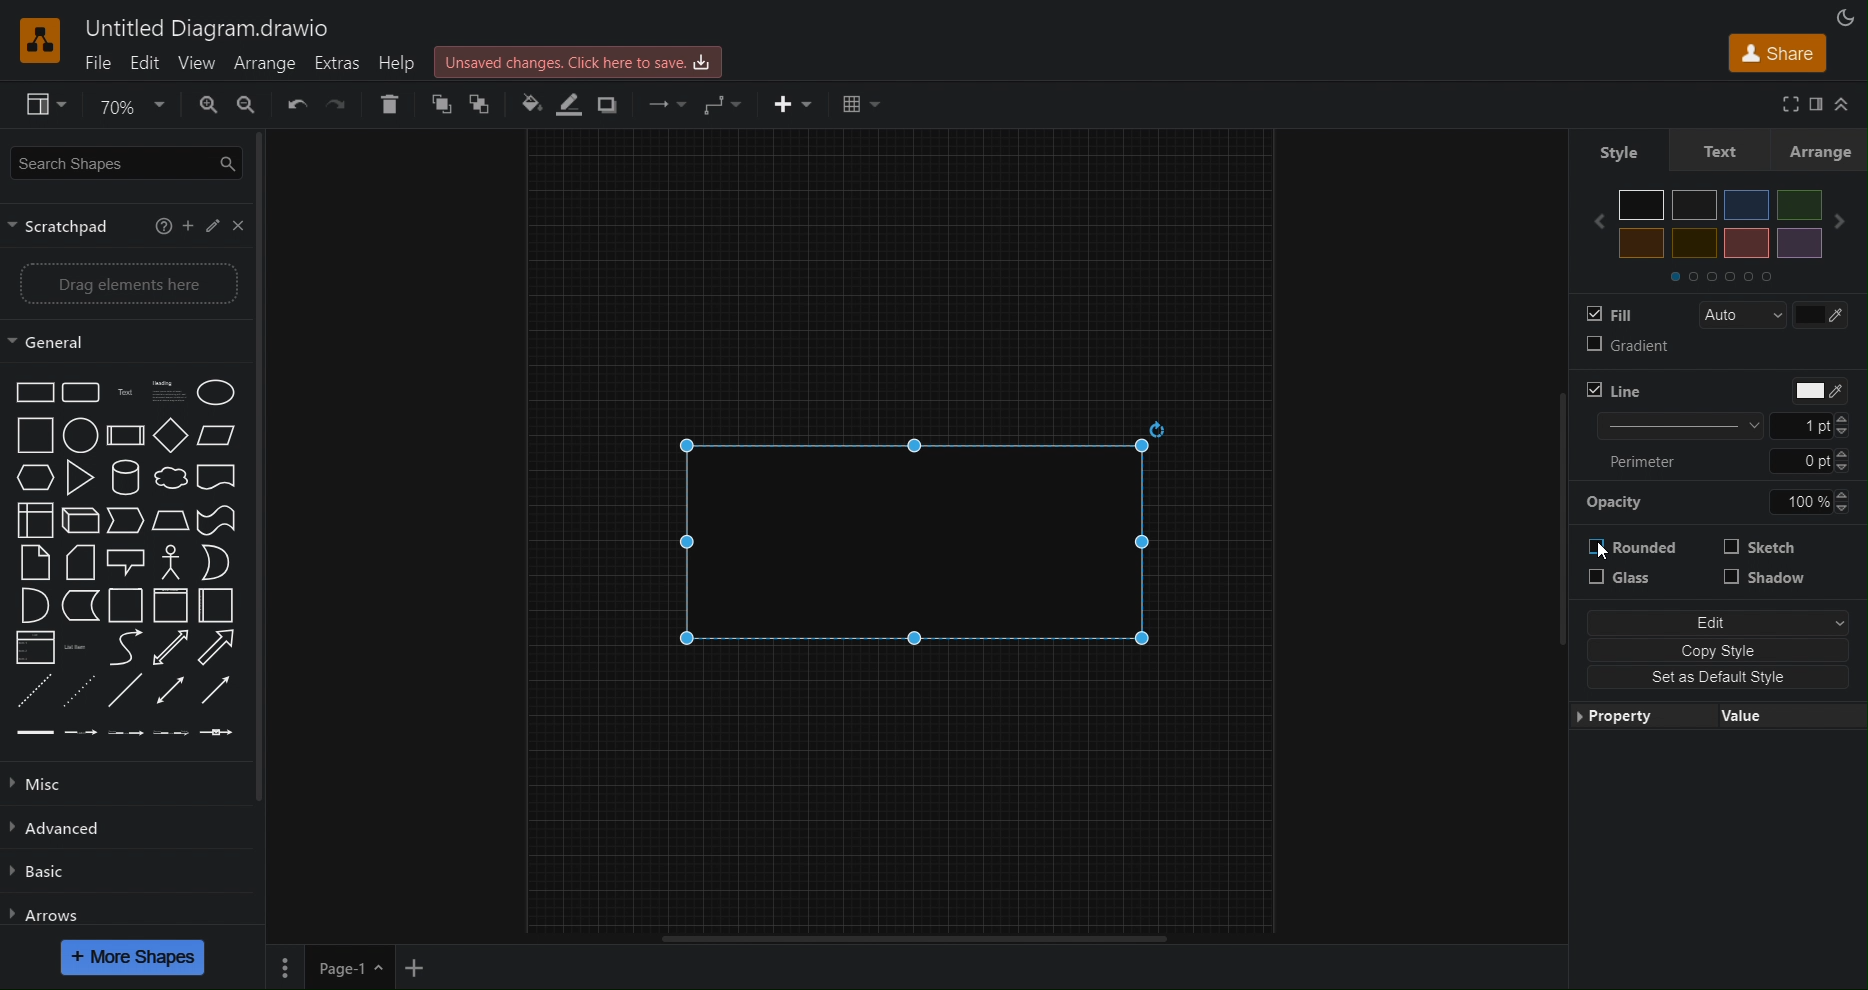  What do you see at coordinates (1853, 214) in the screenshot?
I see `next` at bounding box center [1853, 214].